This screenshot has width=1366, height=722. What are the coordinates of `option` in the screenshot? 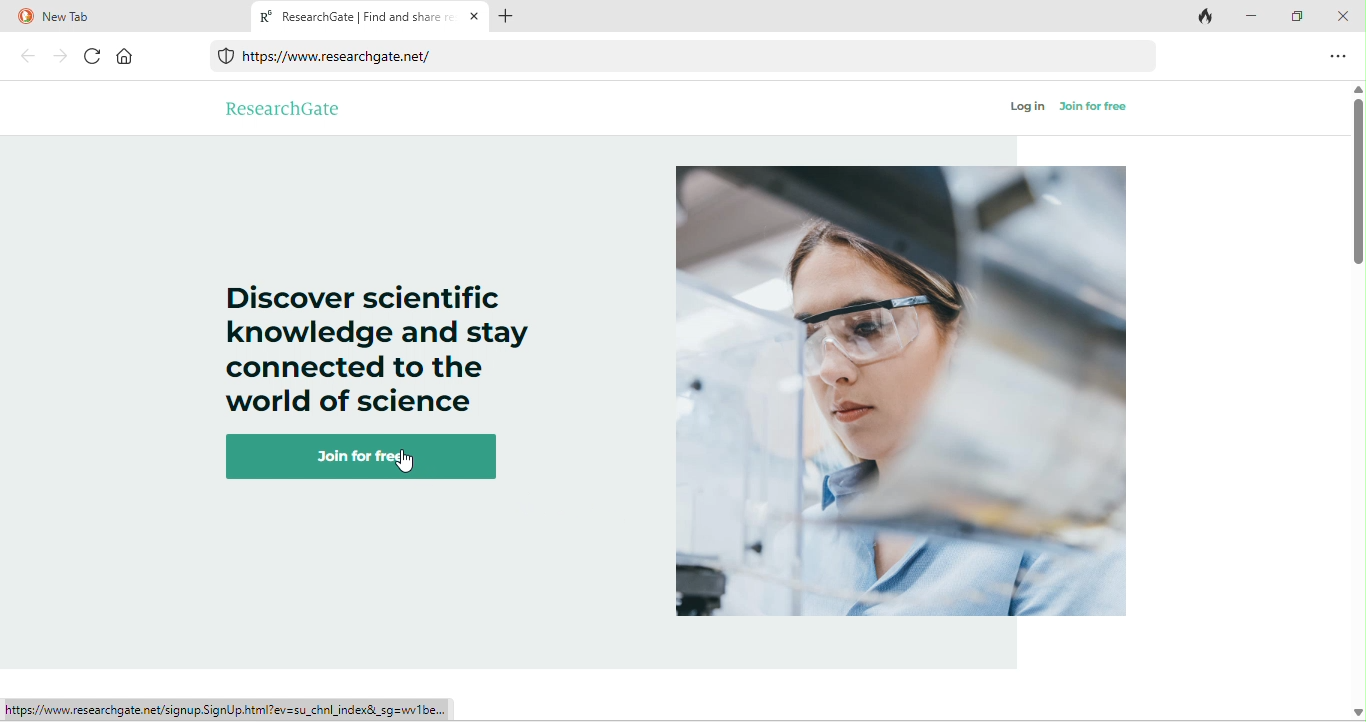 It's located at (1340, 55).